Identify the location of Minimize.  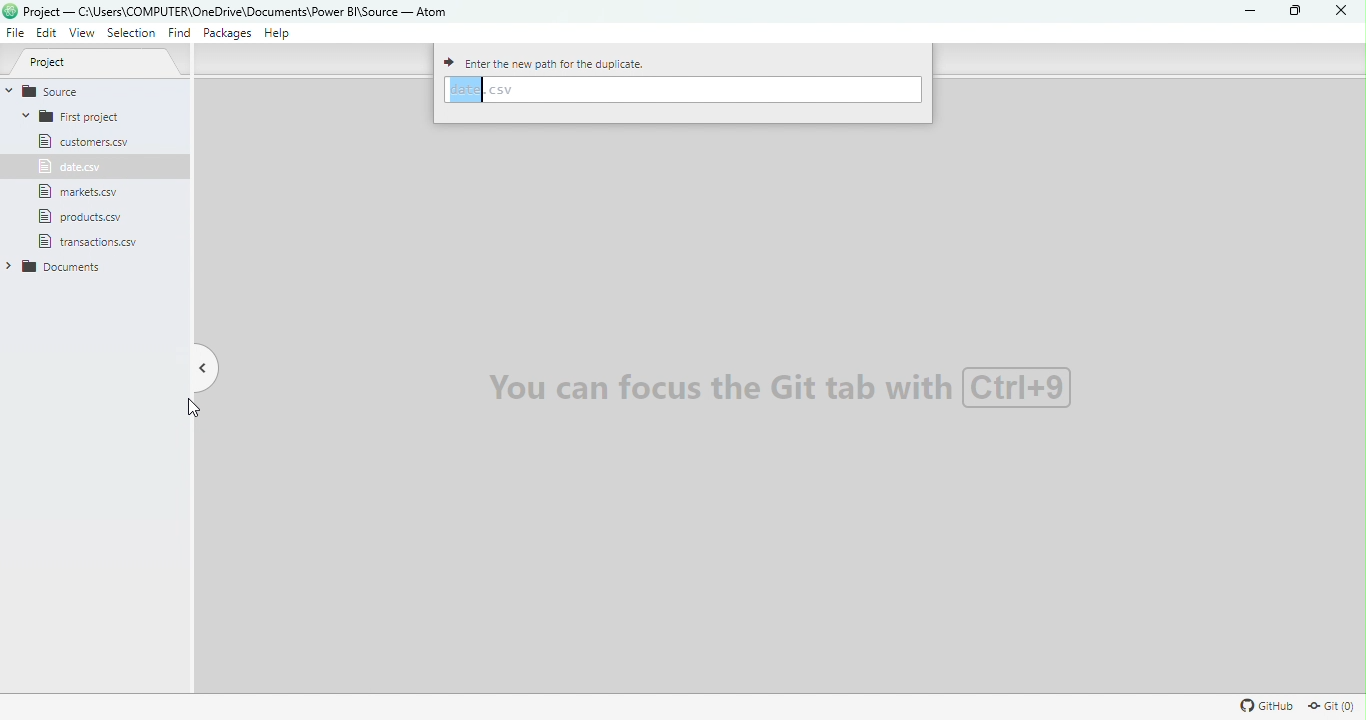
(1247, 12).